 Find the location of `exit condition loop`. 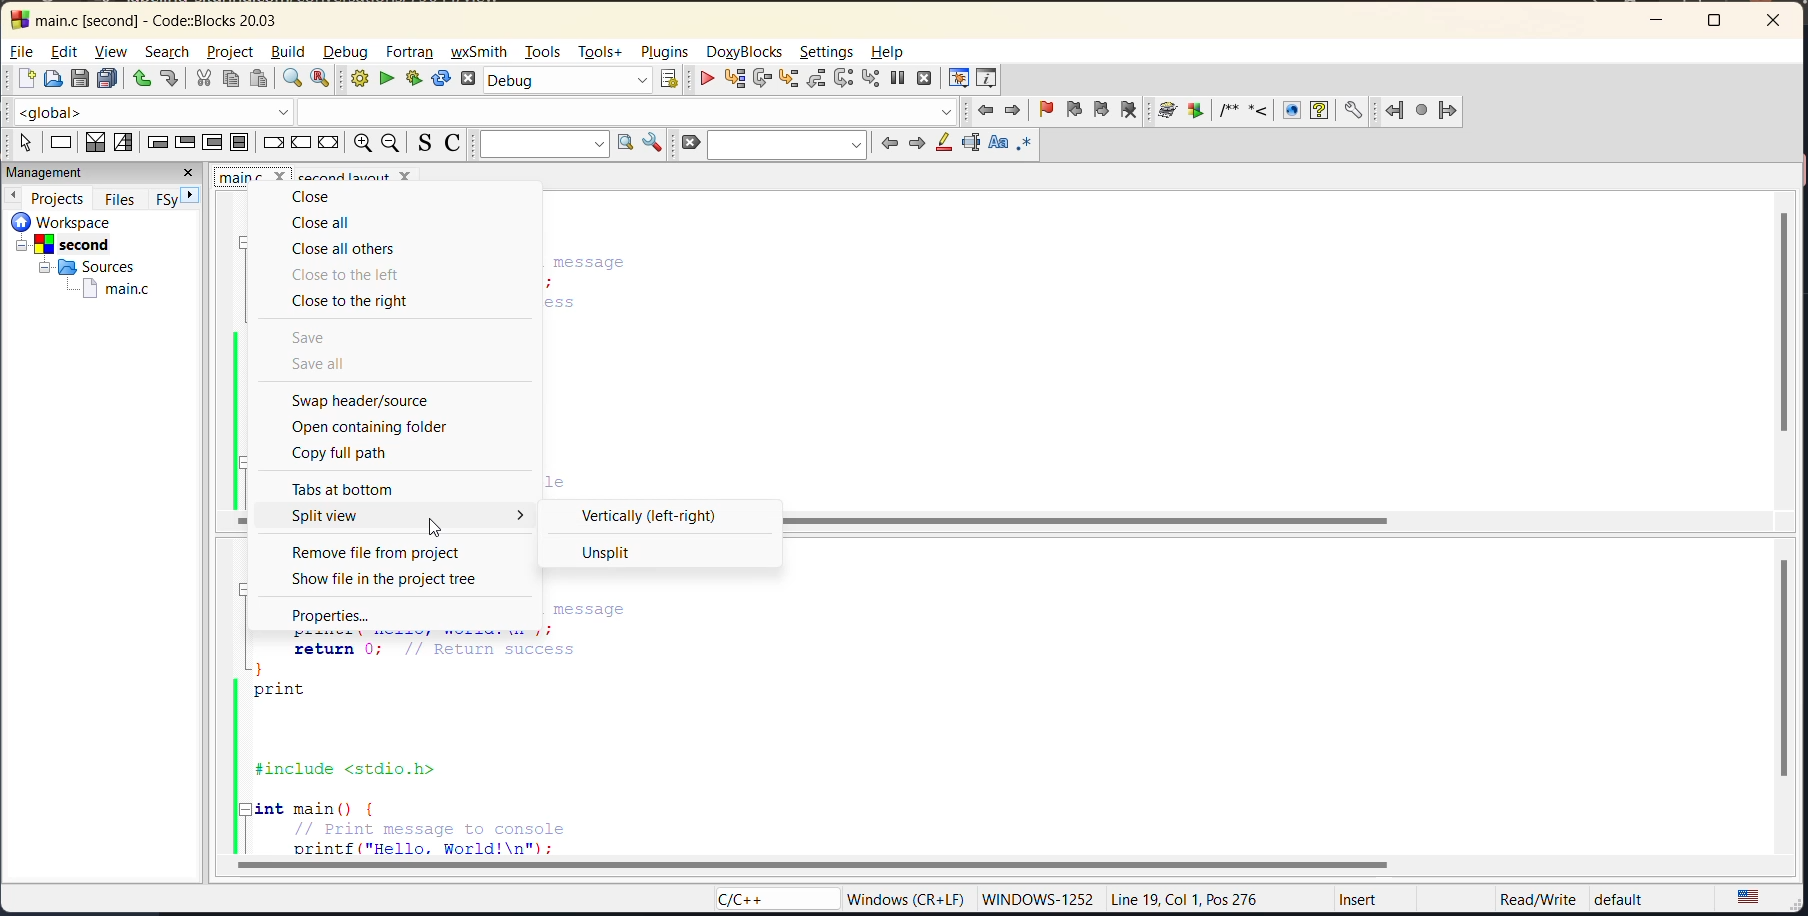

exit condition loop is located at coordinates (183, 143).